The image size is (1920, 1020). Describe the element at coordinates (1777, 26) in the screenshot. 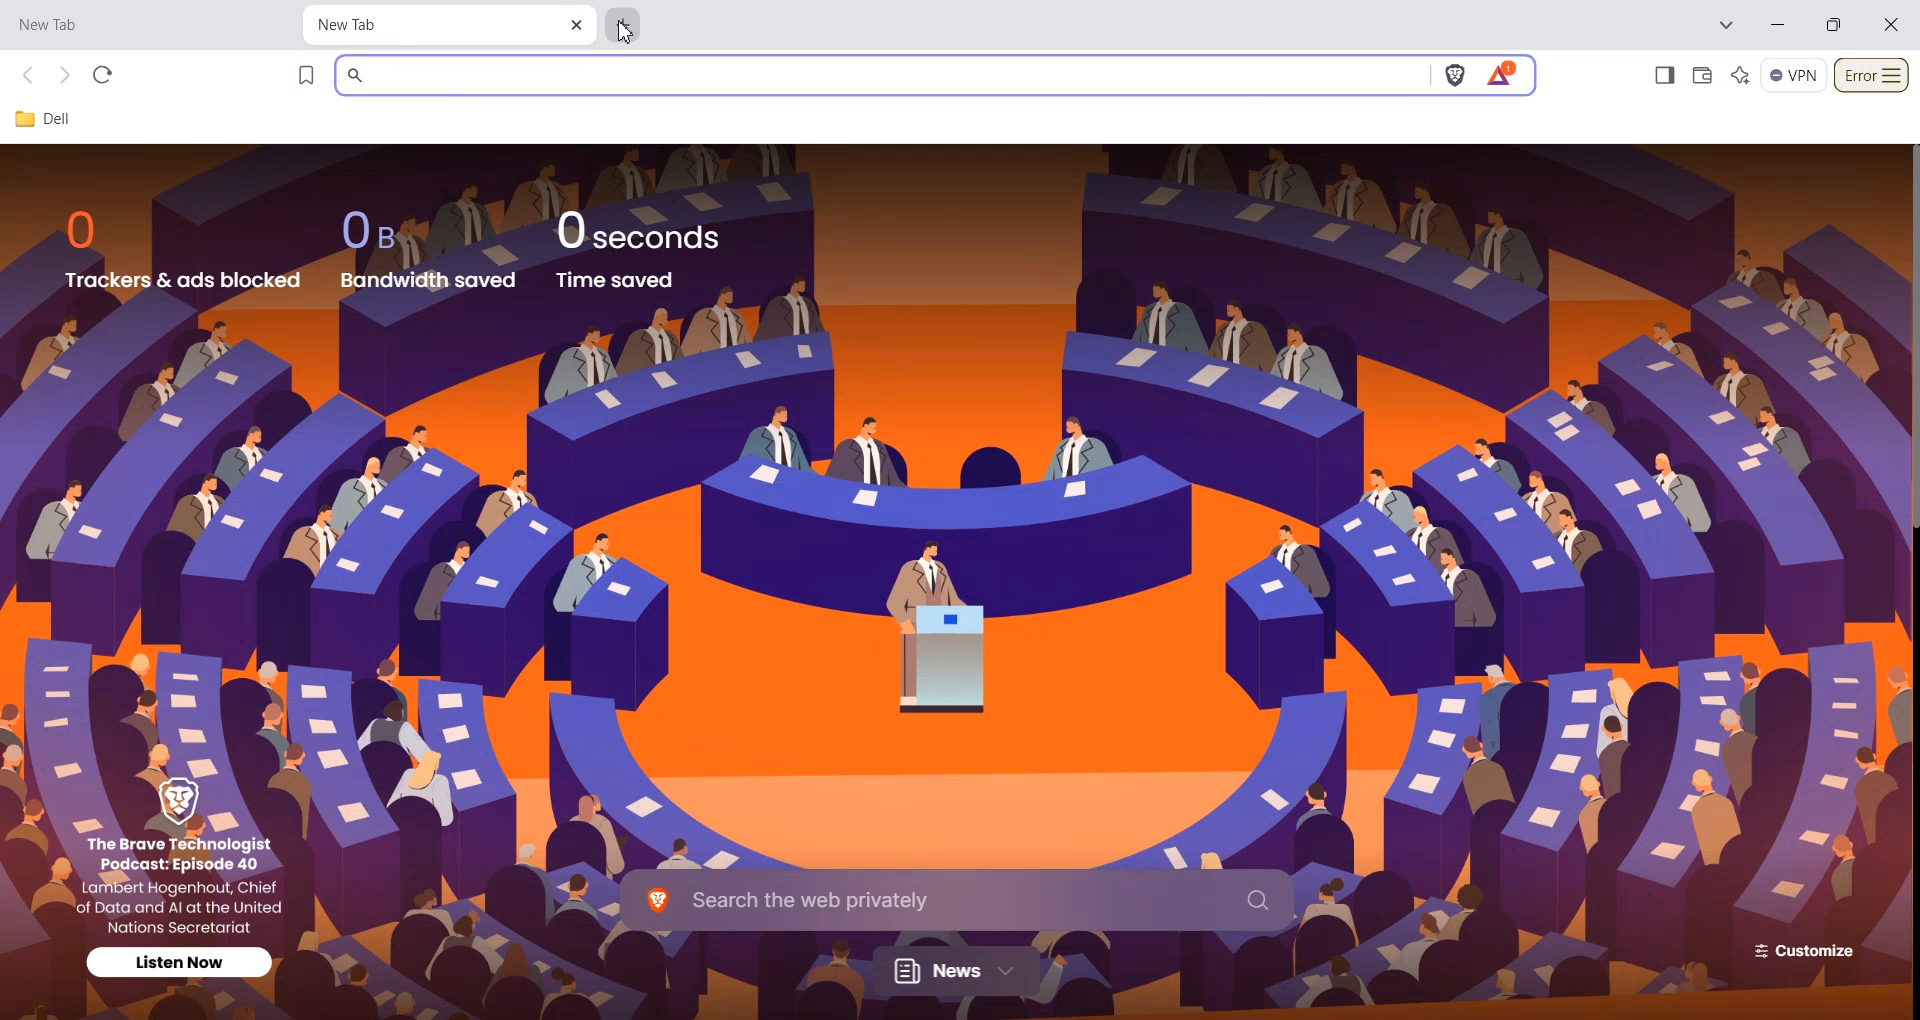

I see `Minimize` at that location.